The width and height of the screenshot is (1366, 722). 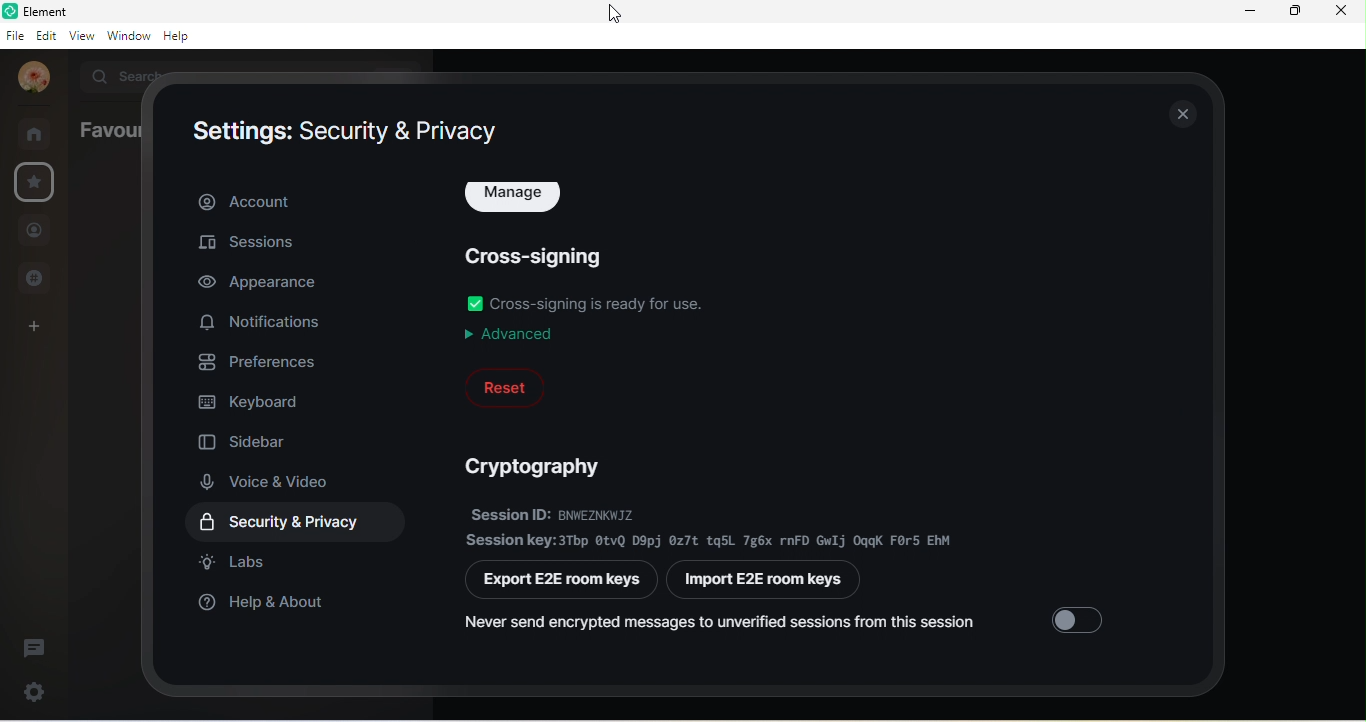 I want to click on home, so click(x=40, y=134).